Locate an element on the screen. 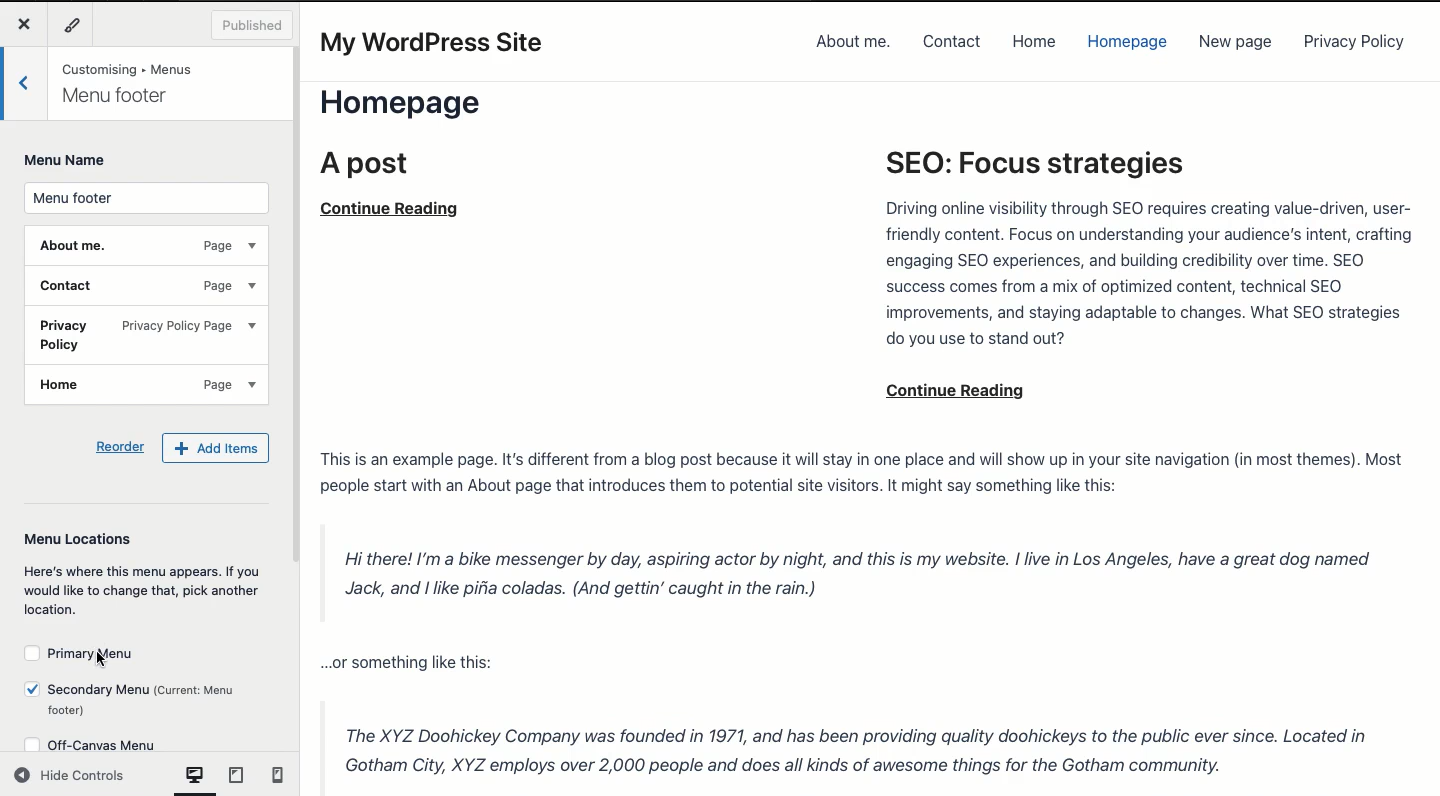 The height and width of the screenshot is (796, 1440). continue is located at coordinates (961, 390).